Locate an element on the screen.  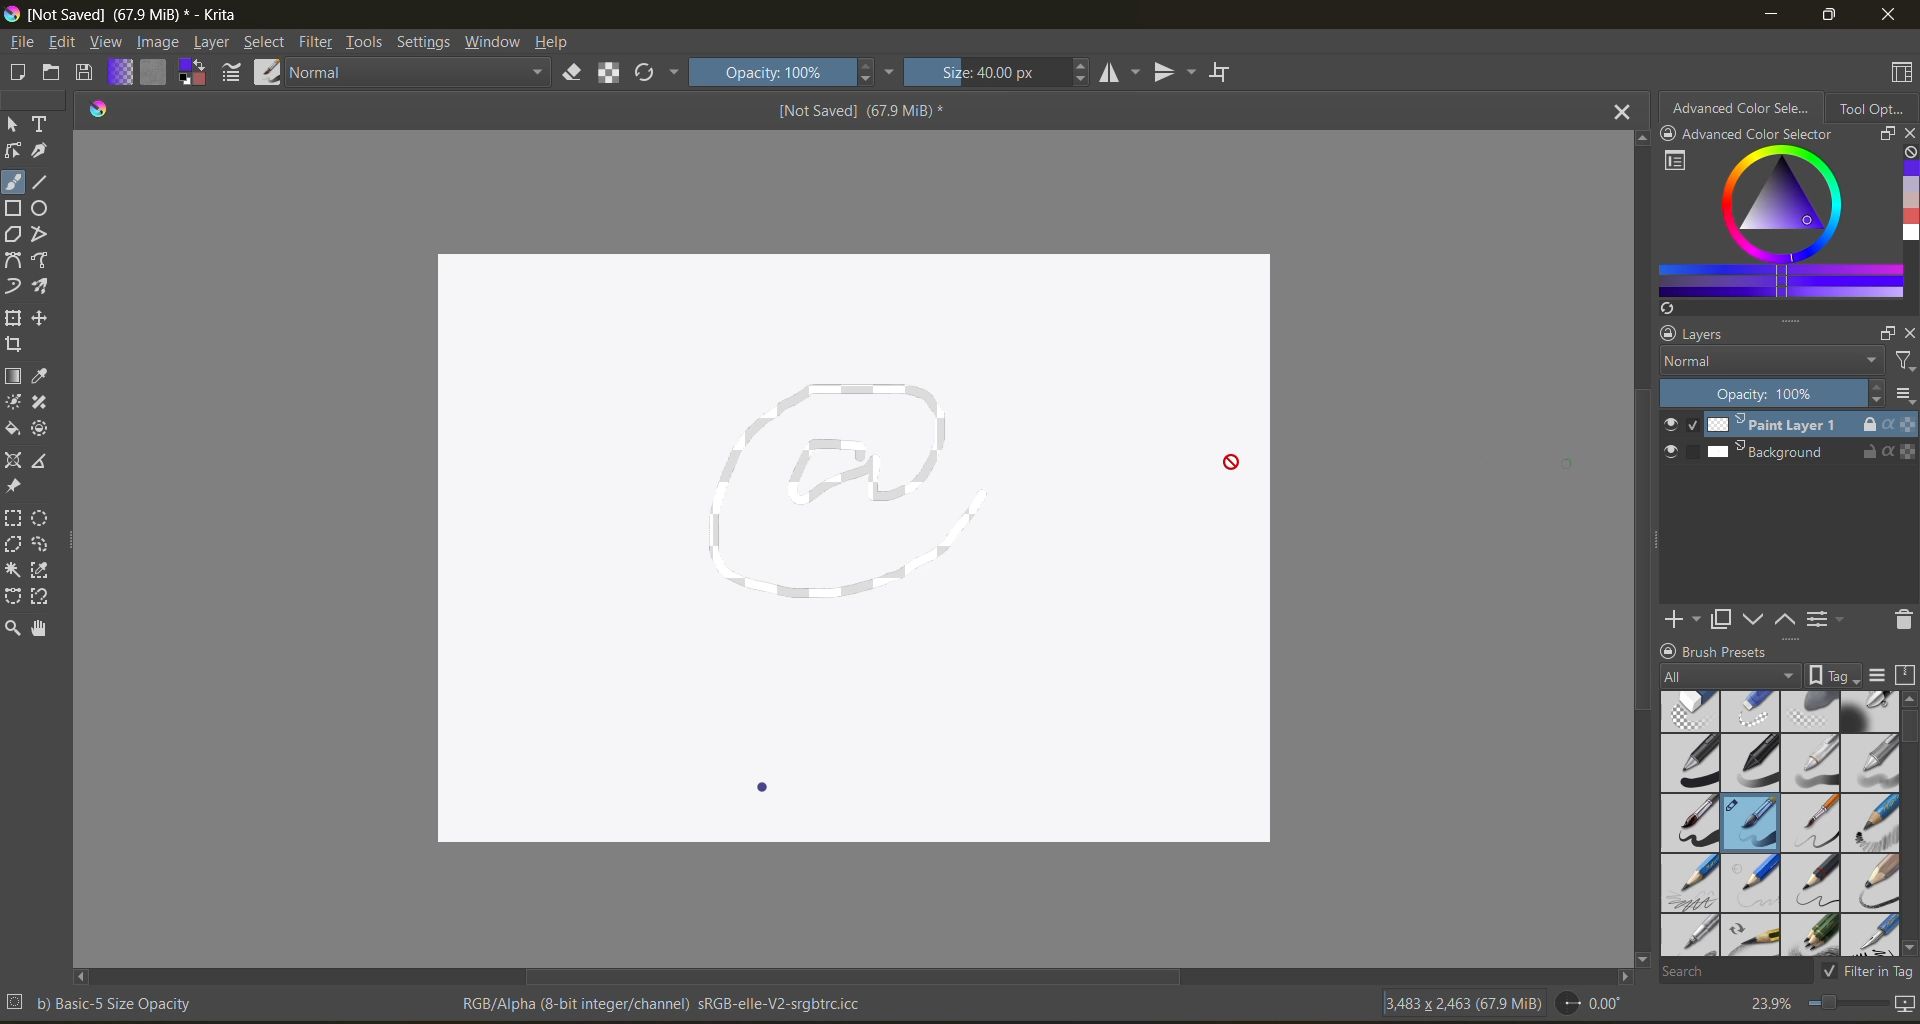
pencil is located at coordinates (1687, 936).